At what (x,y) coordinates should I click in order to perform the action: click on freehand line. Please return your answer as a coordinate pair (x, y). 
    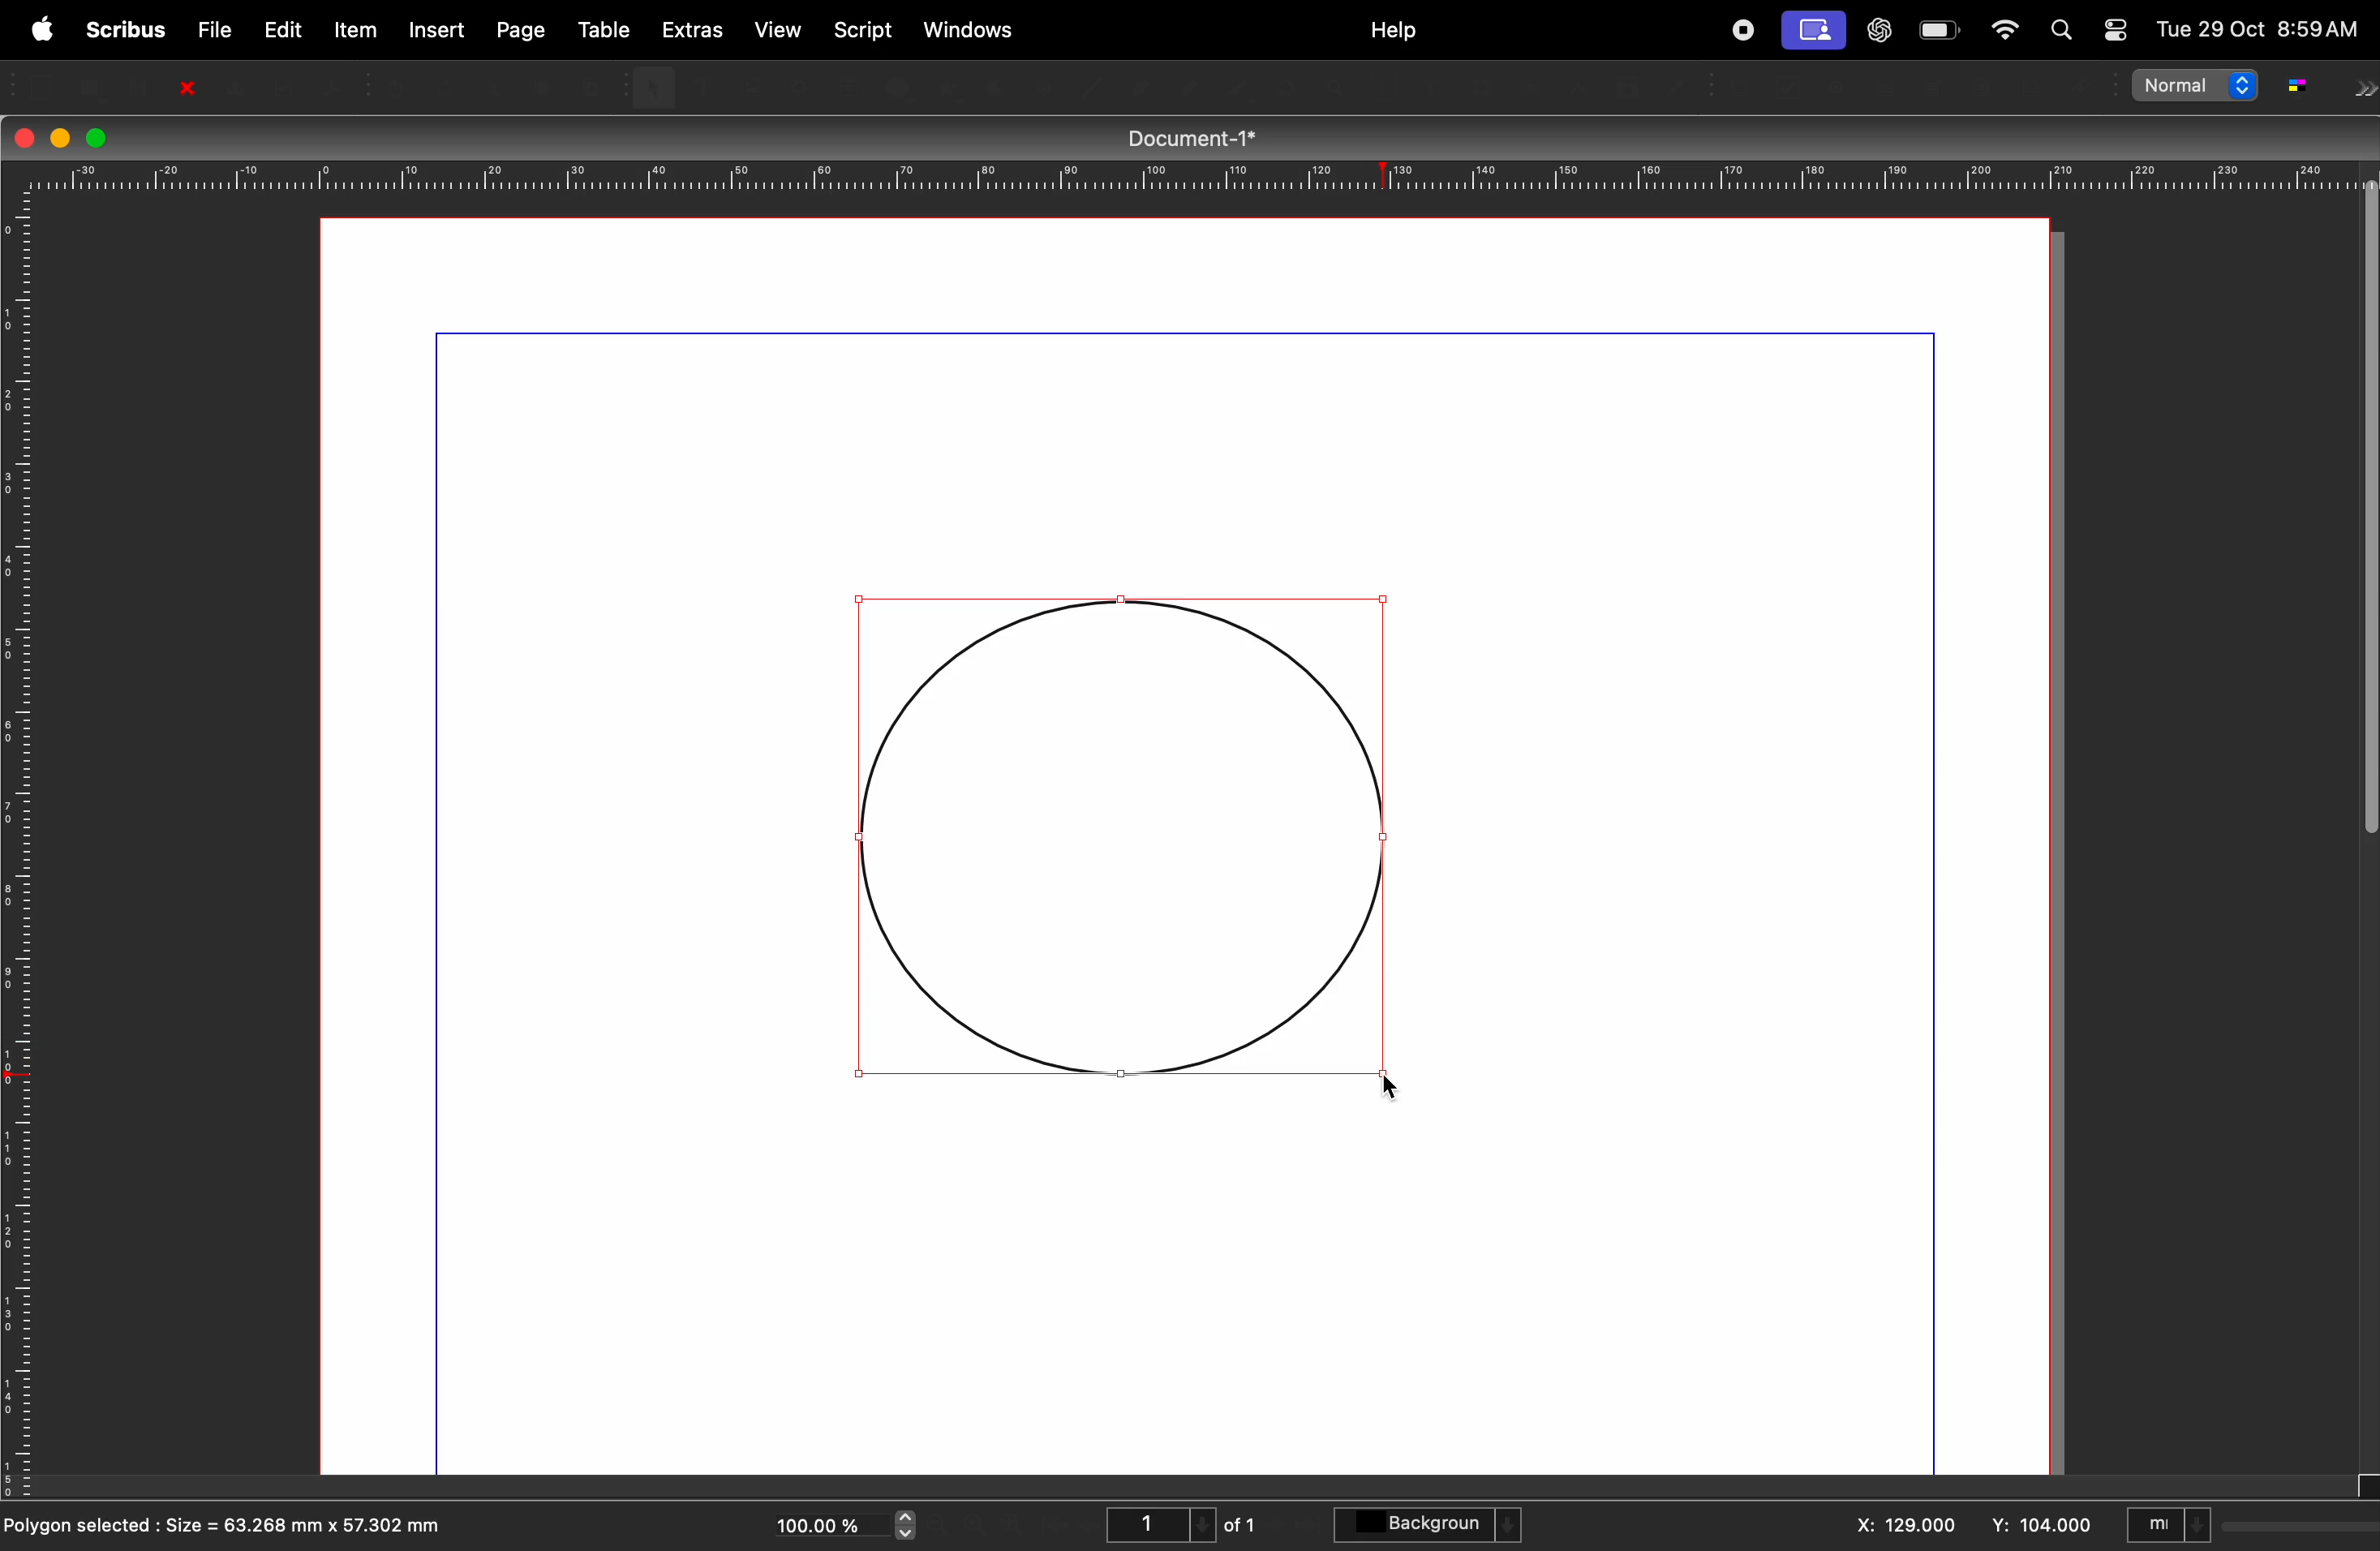
    Looking at the image, I should click on (1243, 87).